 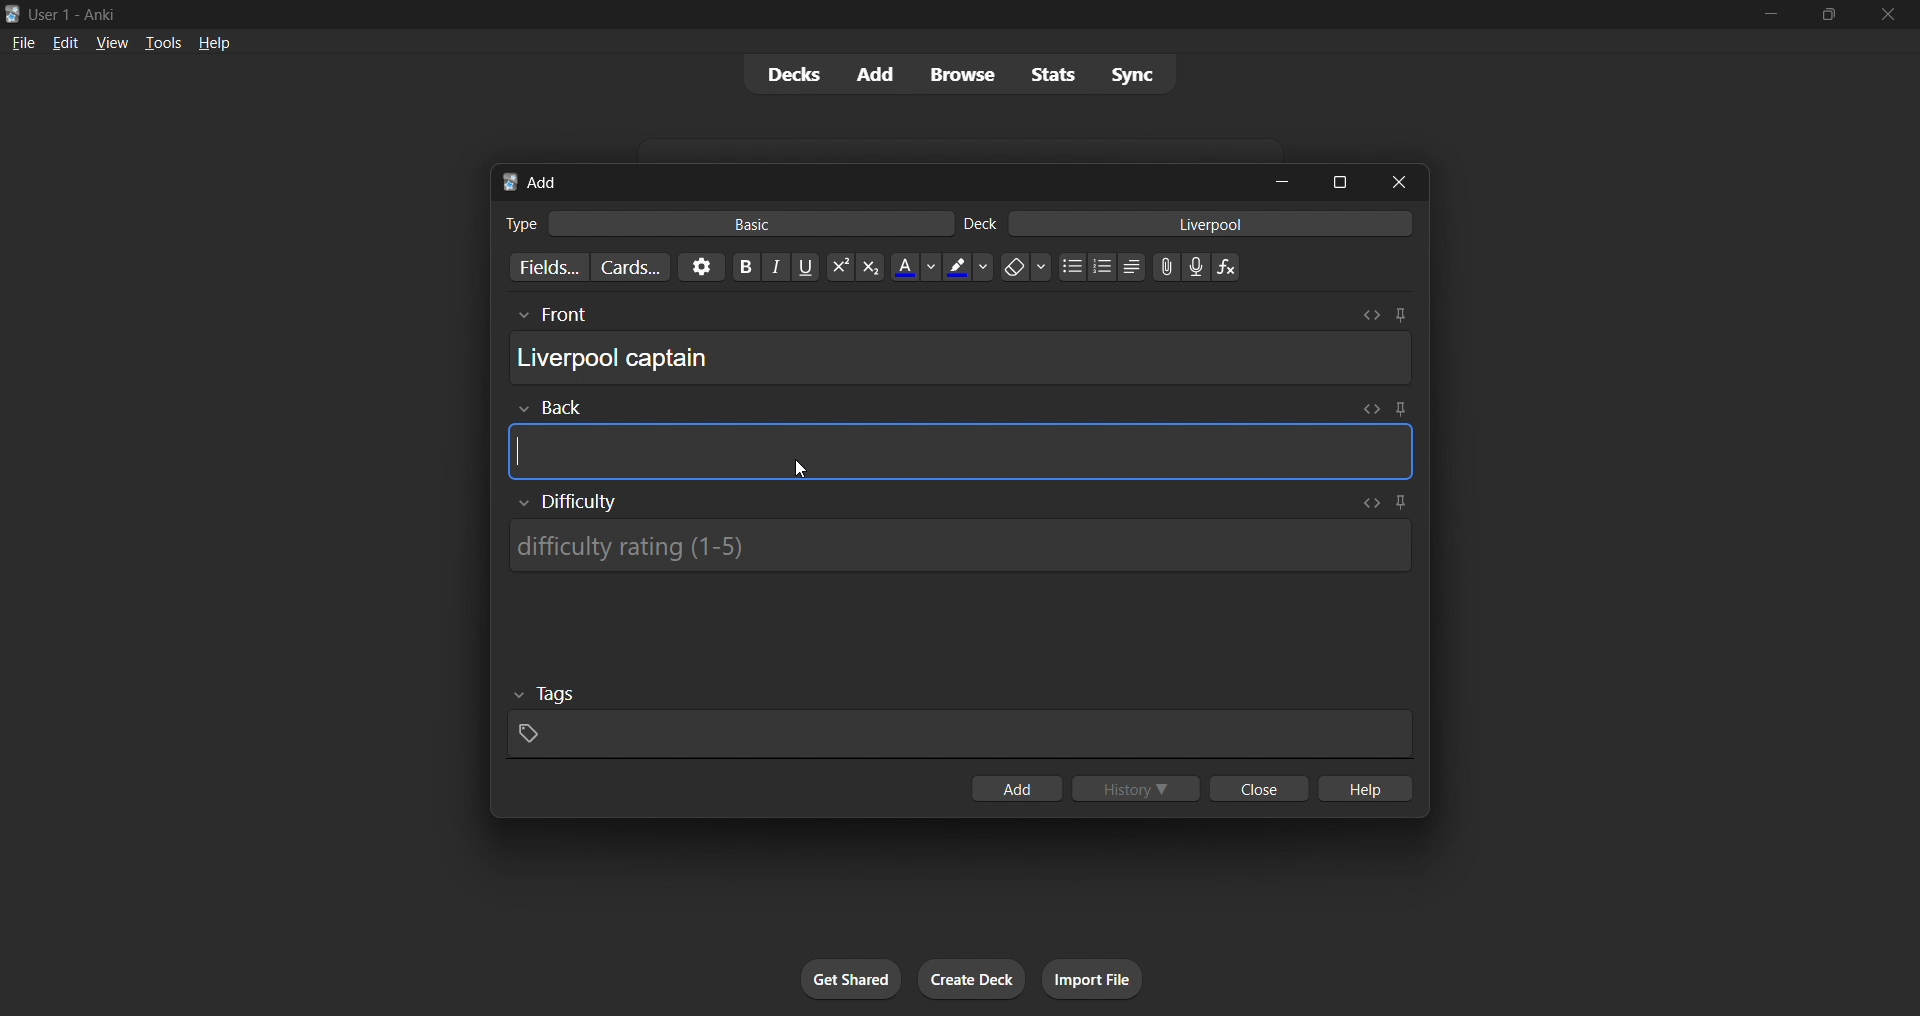 I want to click on Bold, so click(x=745, y=267).